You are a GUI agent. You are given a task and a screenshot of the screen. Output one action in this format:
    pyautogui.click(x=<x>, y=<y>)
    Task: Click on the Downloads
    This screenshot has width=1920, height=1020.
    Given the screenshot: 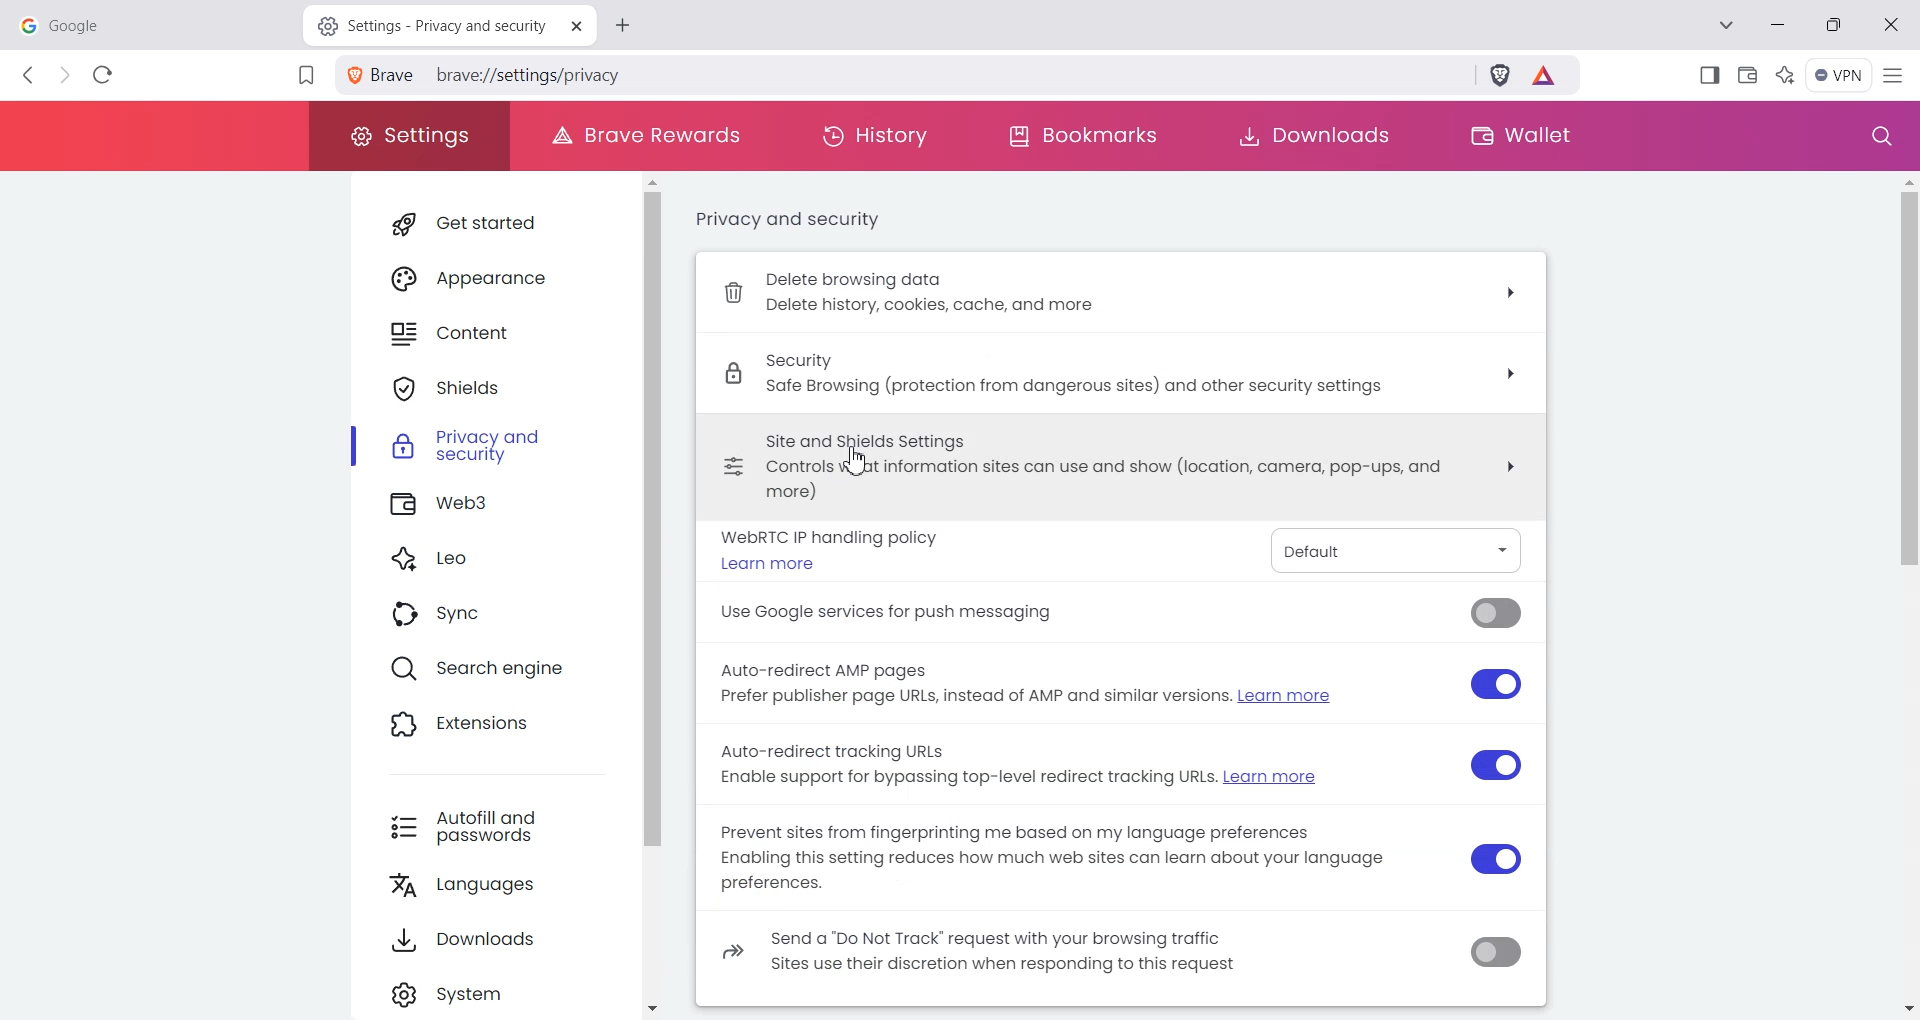 What is the action you would take?
    pyautogui.click(x=503, y=944)
    